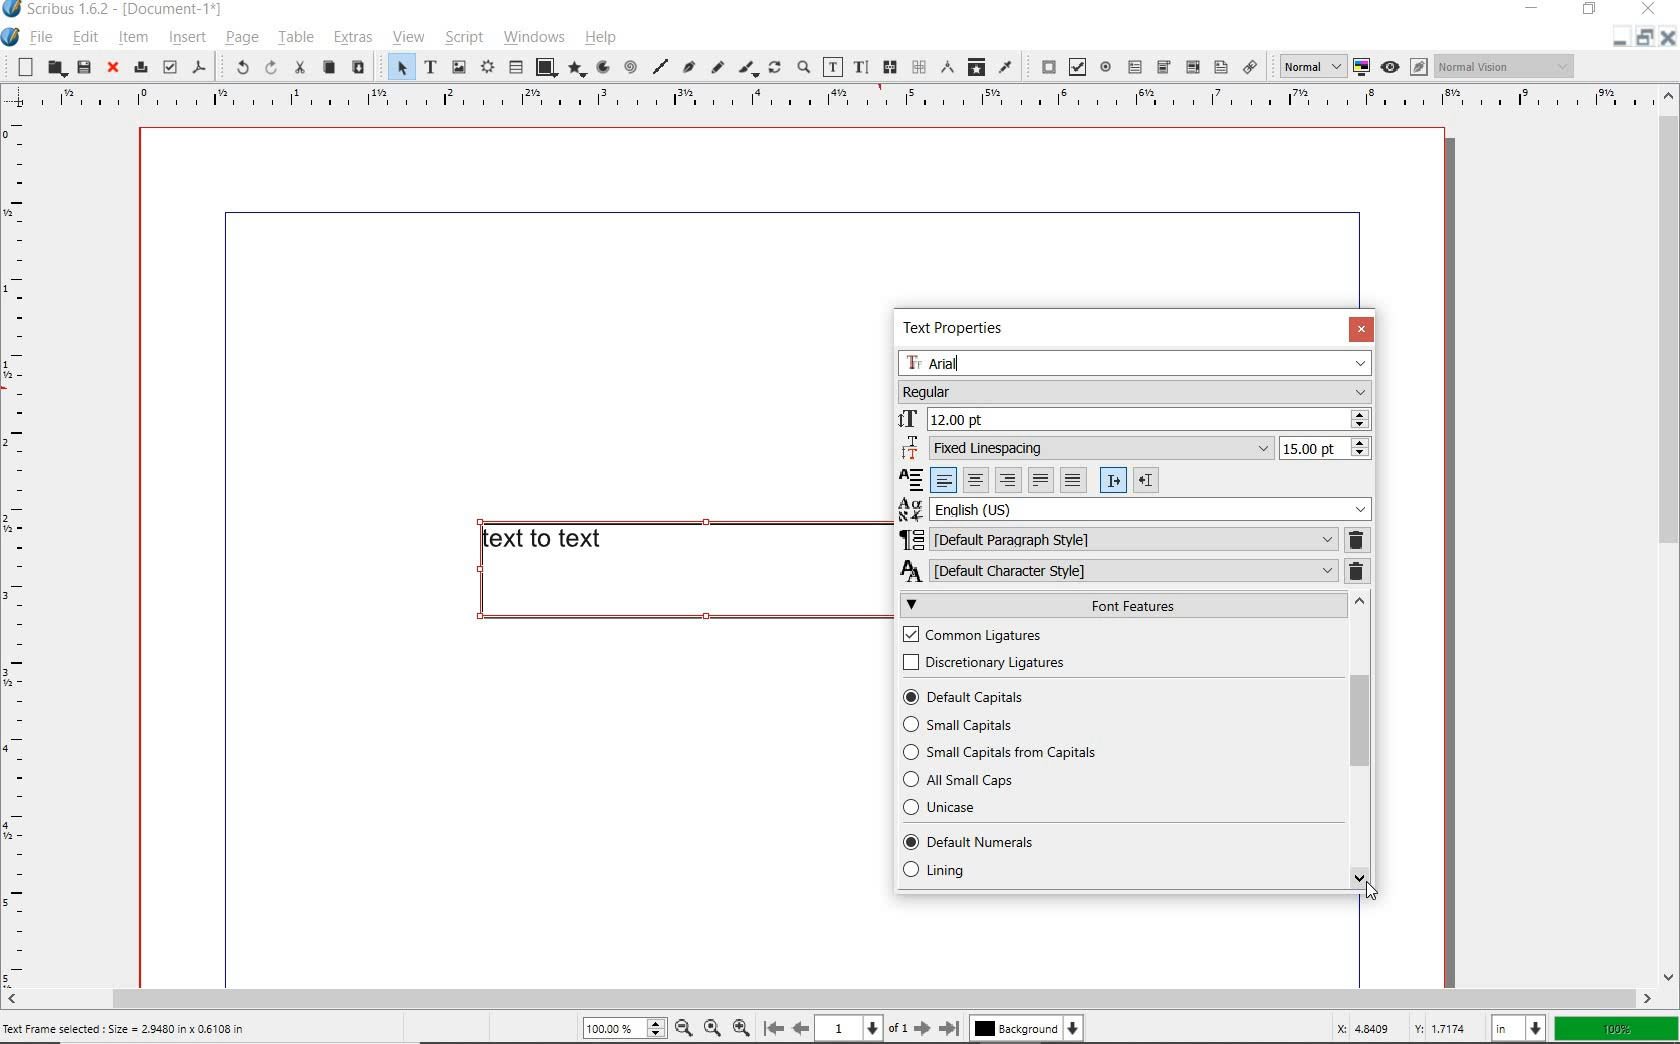 This screenshot has width=1680, height=1044. Describe the element at coordinates (748, 69) in the screenshot. I see `calligraphic line` at that location.